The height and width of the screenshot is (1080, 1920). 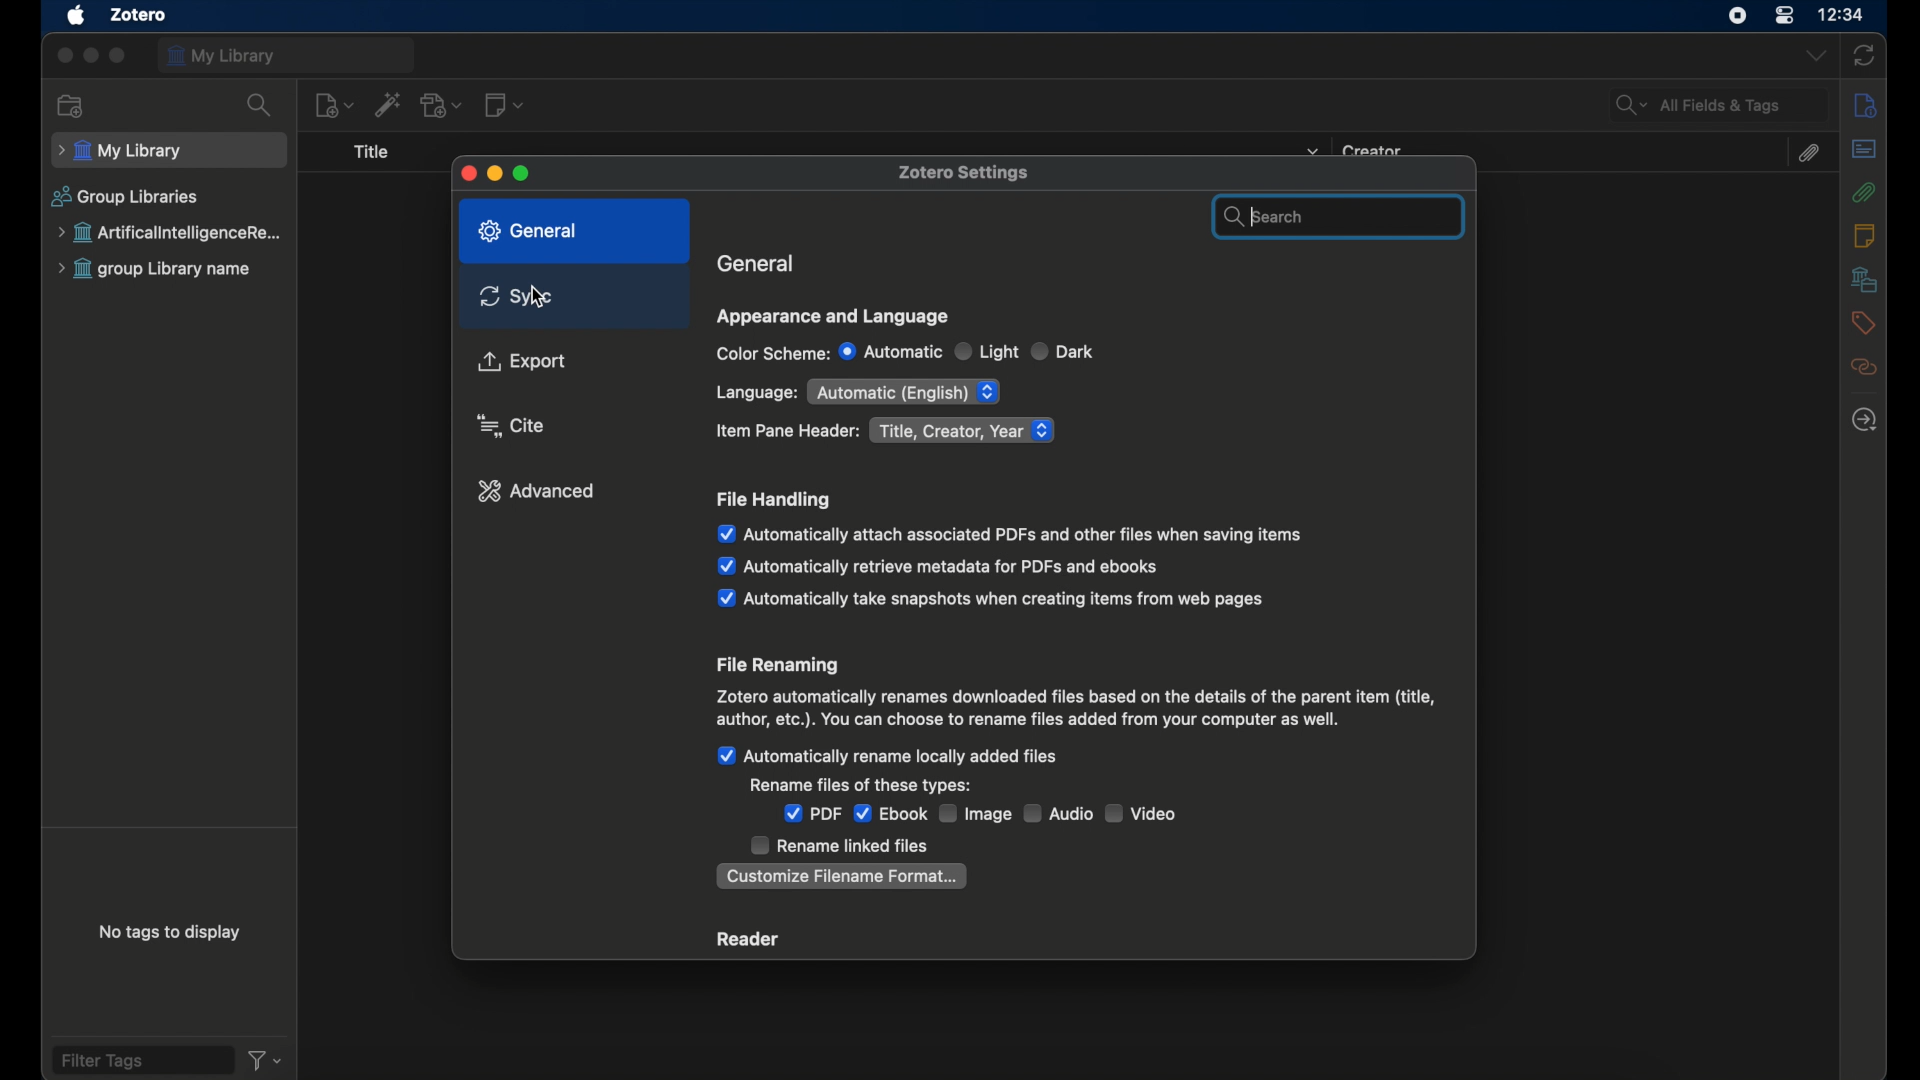 I want to click on appearance and language, so click(x=831, y=317).